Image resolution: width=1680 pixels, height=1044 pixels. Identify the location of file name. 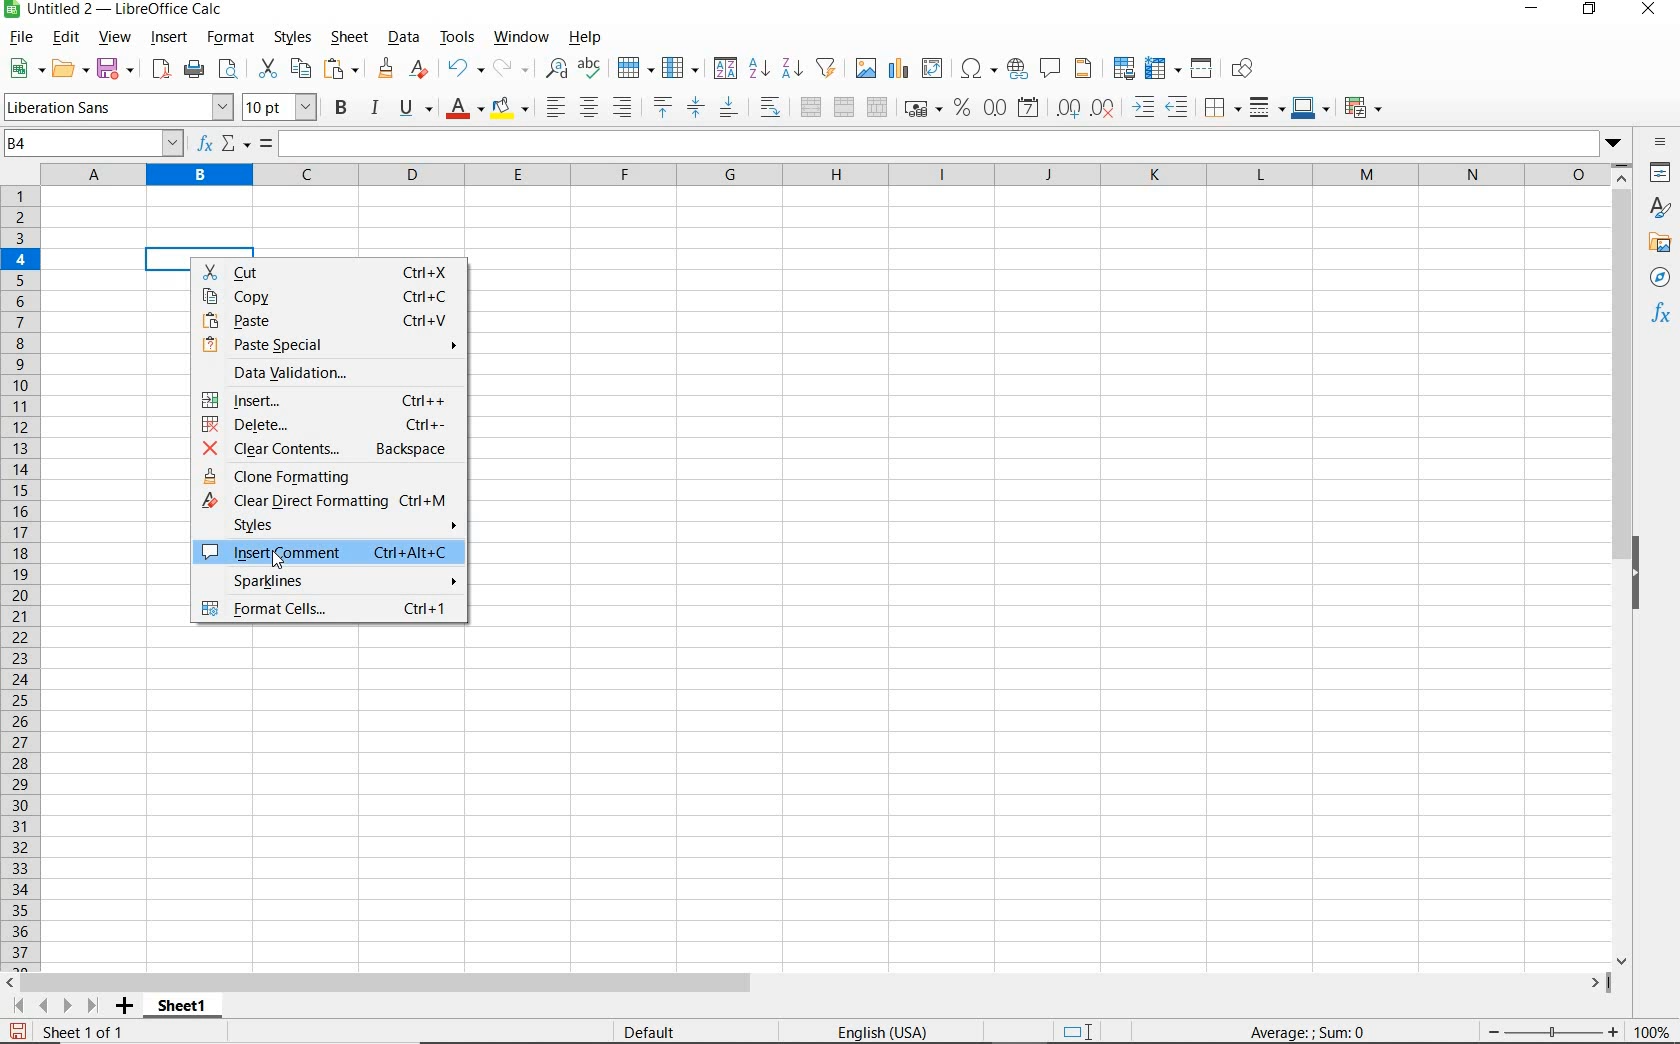
(120, 11).